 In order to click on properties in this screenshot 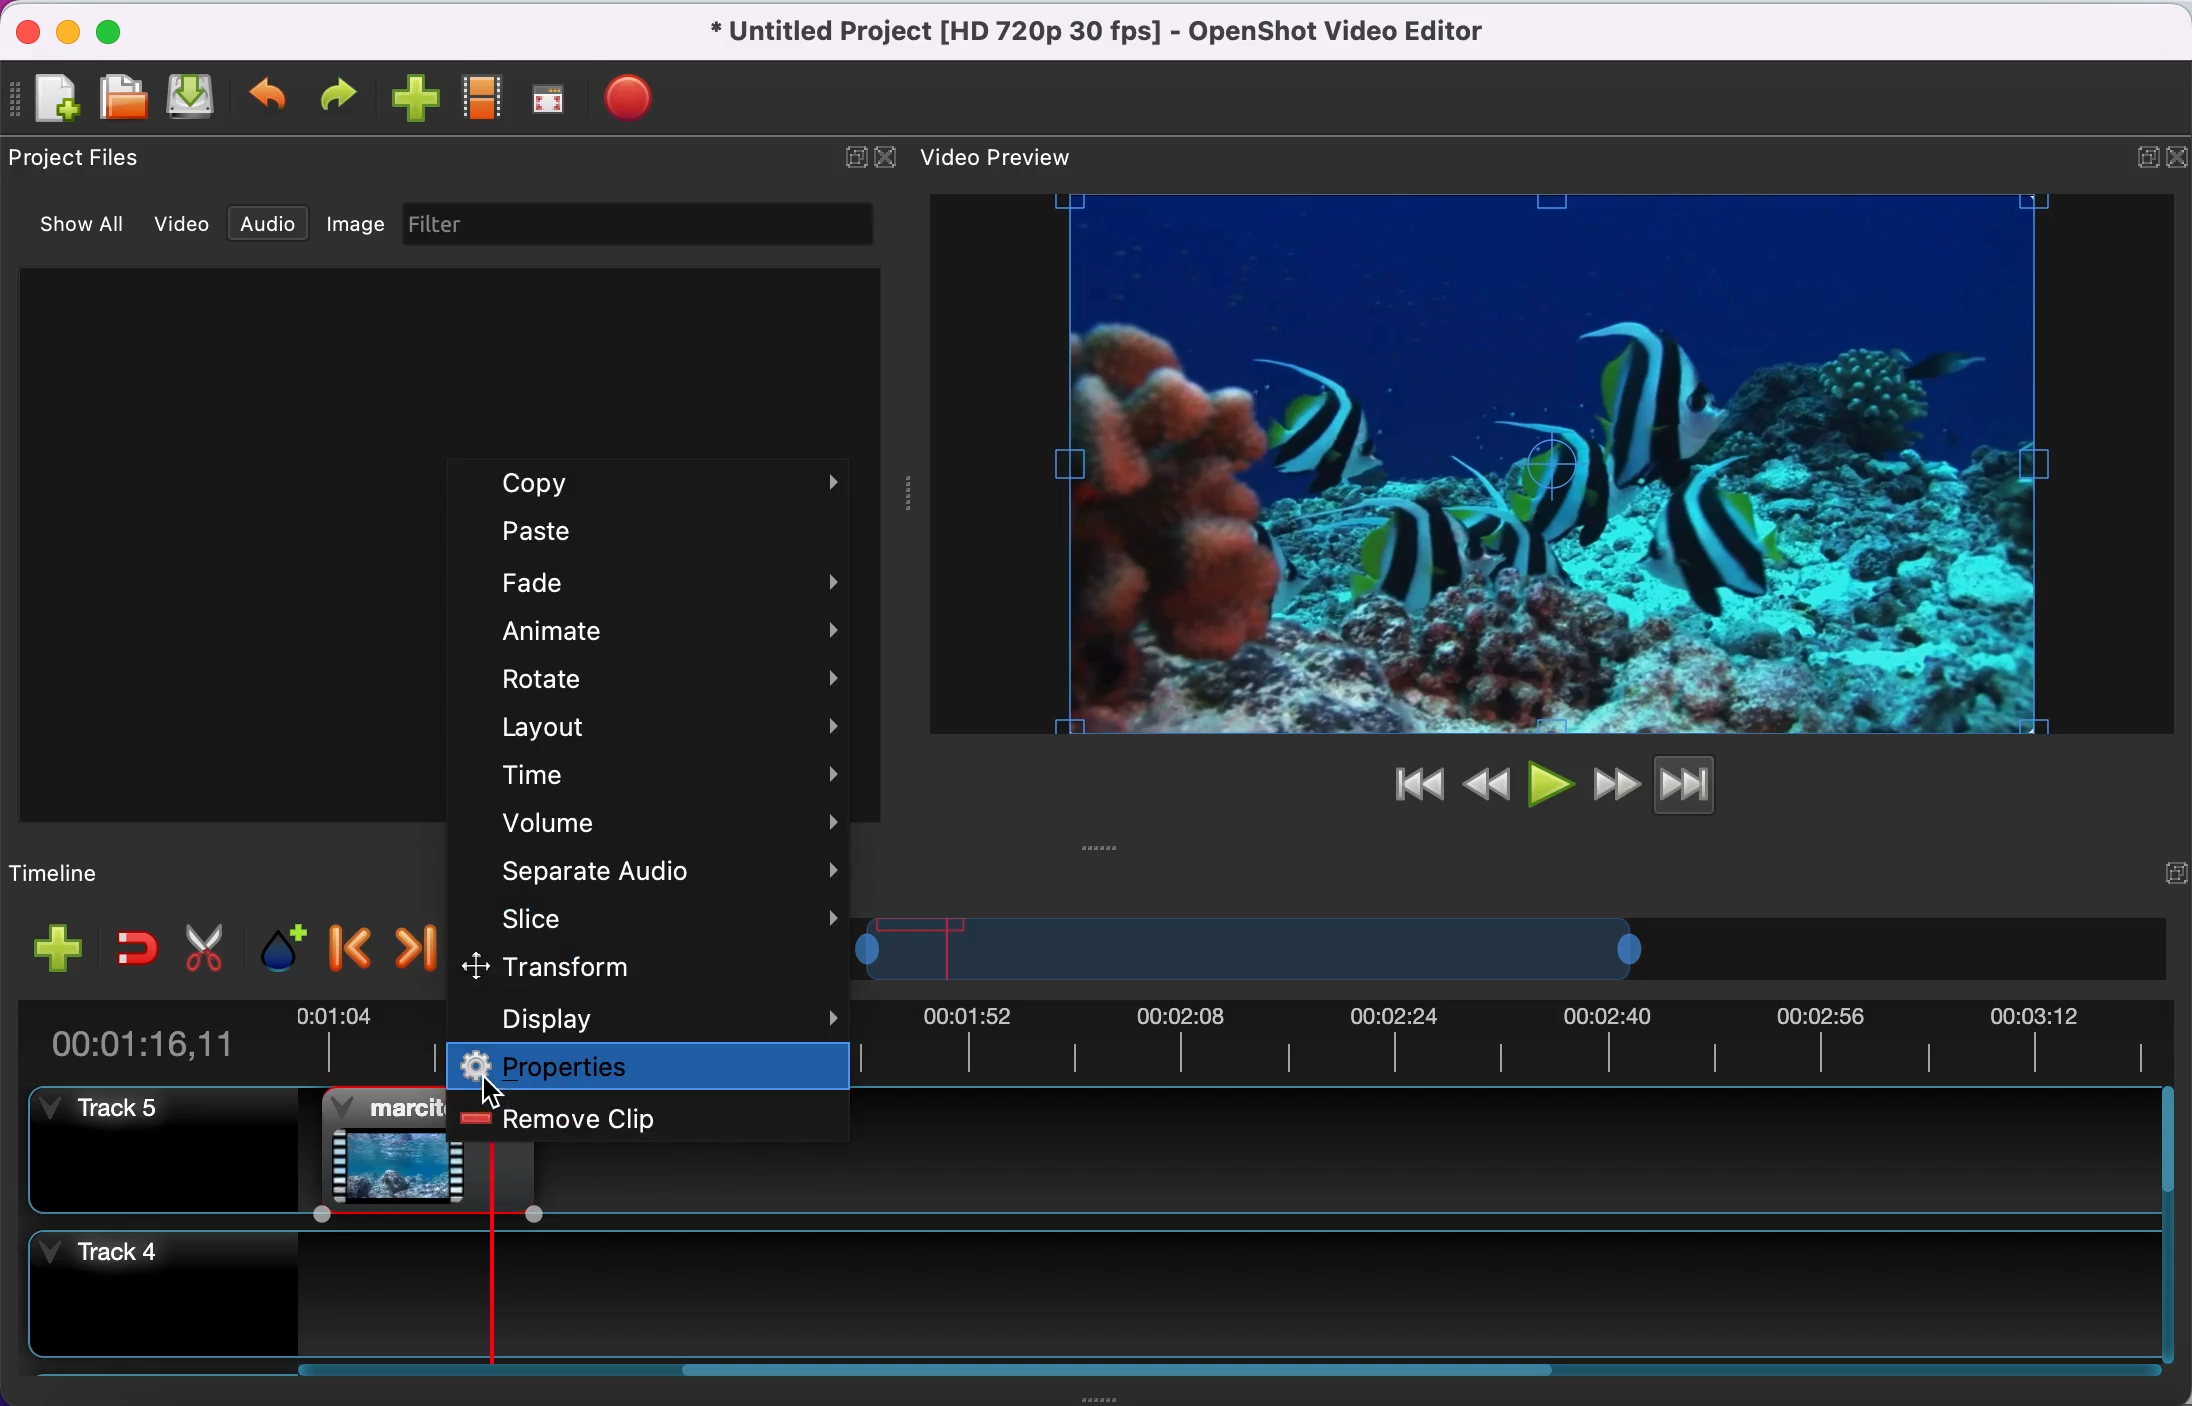, I will do `click(651, 1068)`.